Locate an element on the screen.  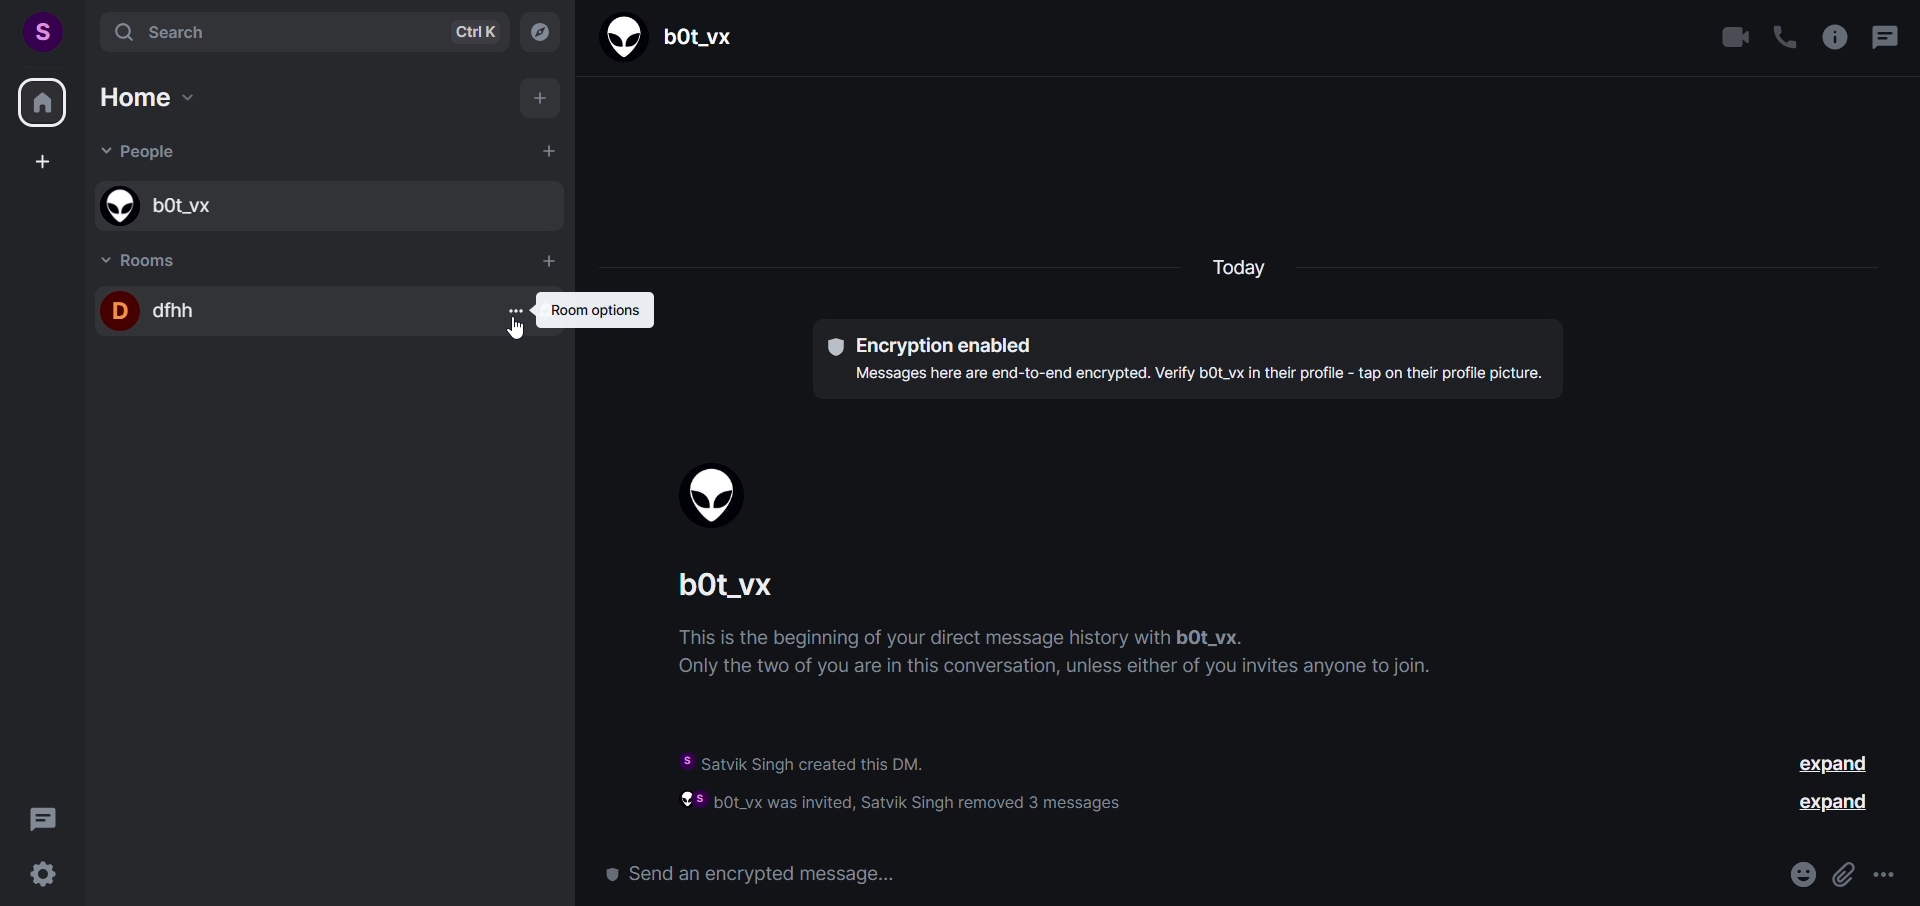
expand is located at coordinates (1840, 778).